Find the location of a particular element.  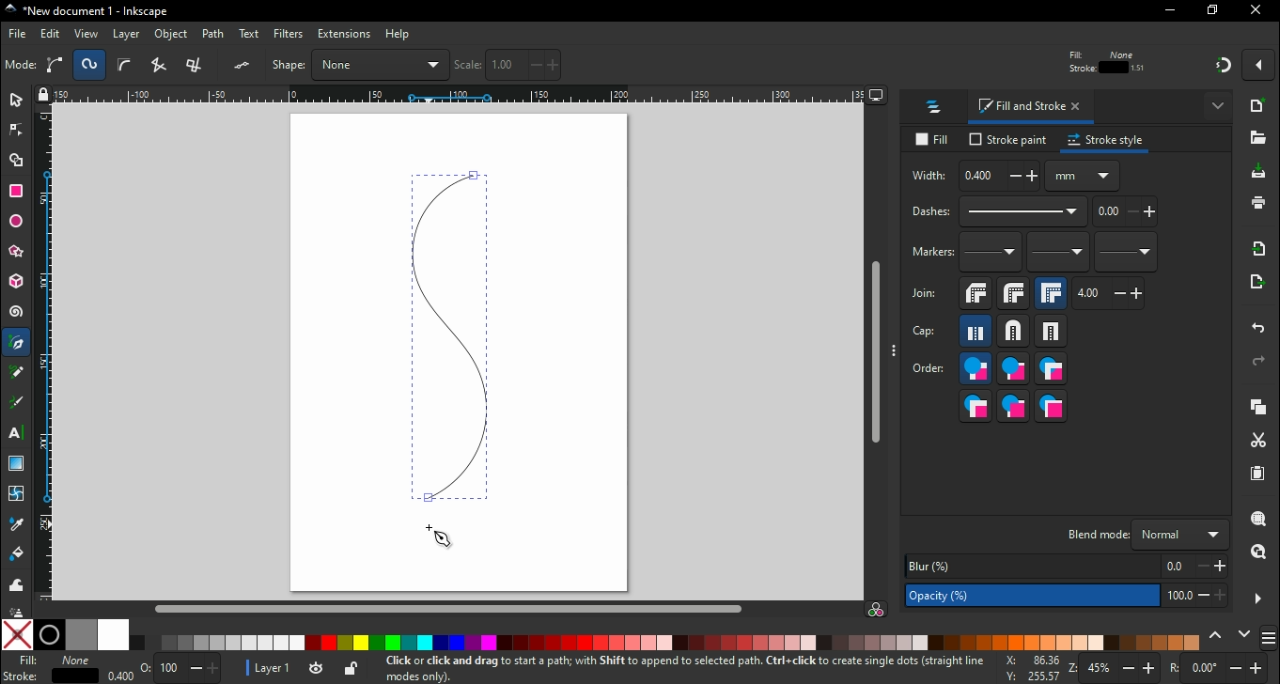

shape is located at coordinates (360, 64).